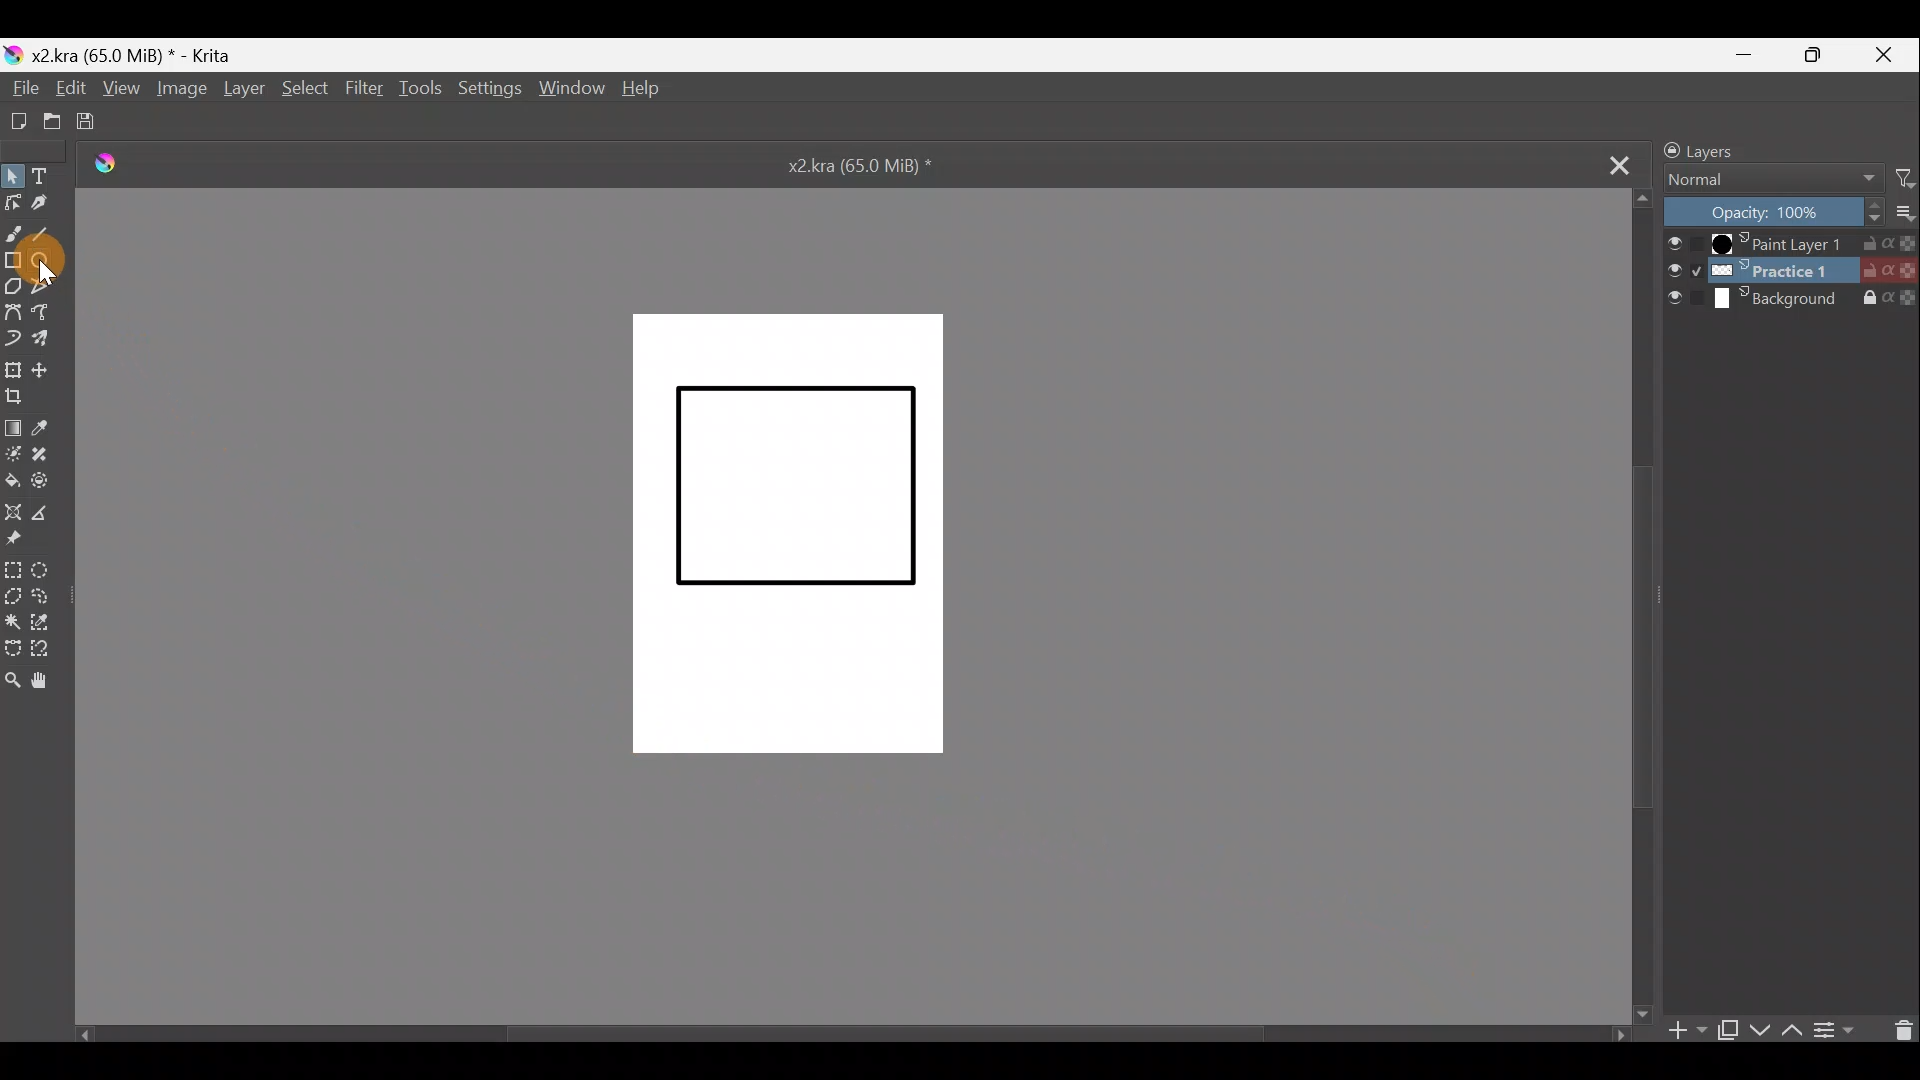  What do you see at coordinates (45, 622) in the screenshot?
I see `Similar colour selection tool` at bounding box center [45, 622].